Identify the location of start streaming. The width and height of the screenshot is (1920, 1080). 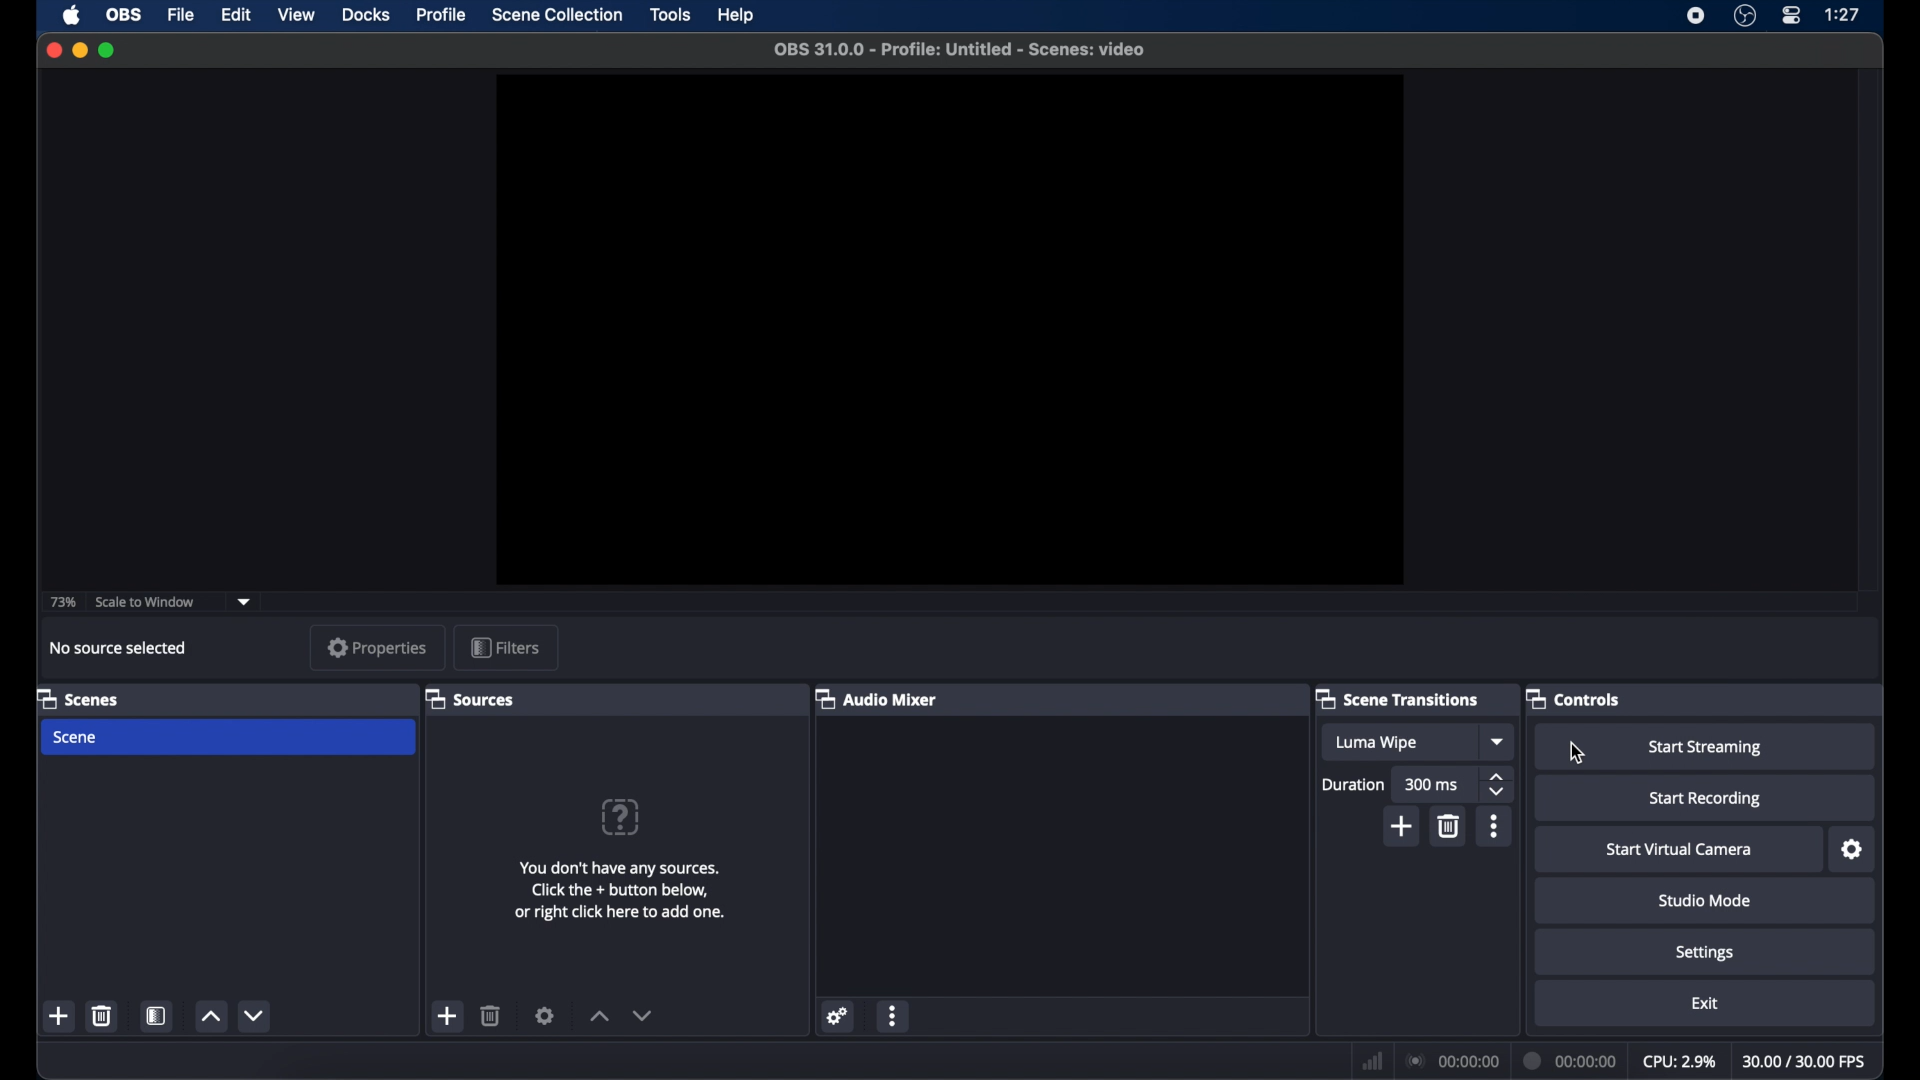
(1706, 748).